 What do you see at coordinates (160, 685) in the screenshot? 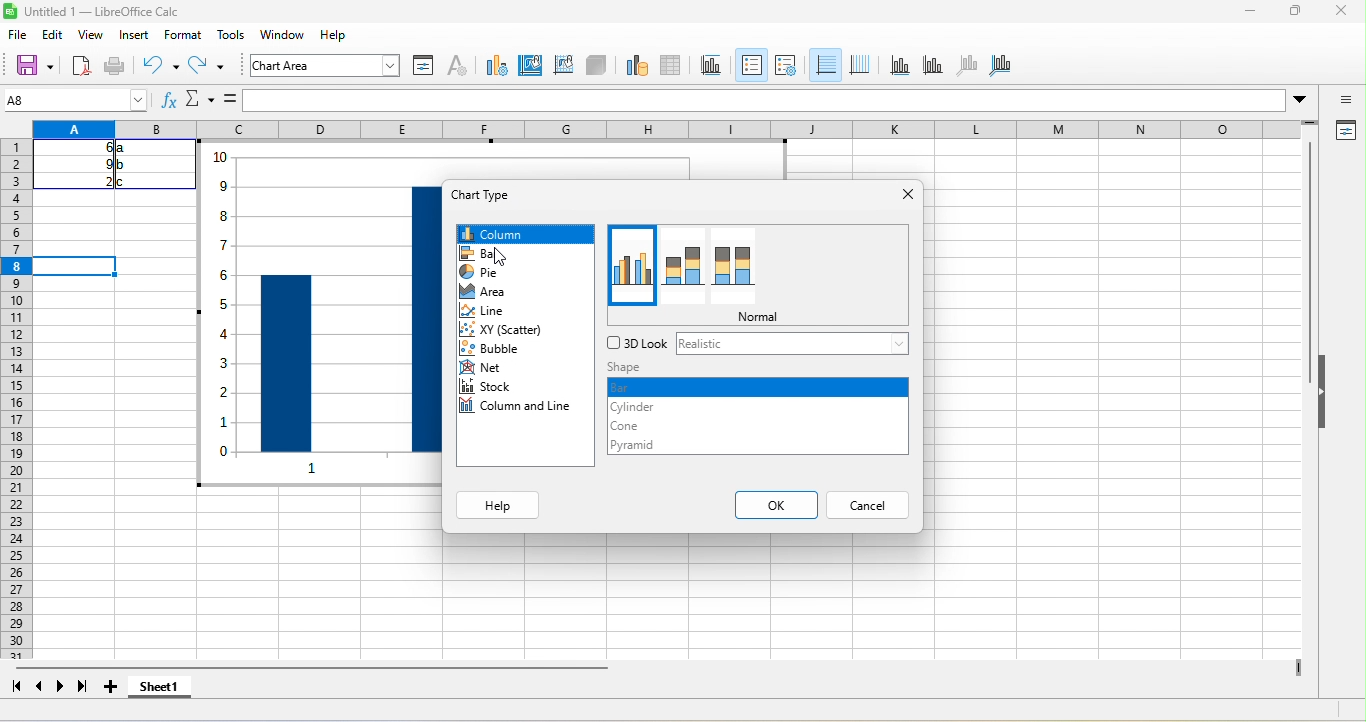
I see `sheet 1` at bounding box center [160, 685].